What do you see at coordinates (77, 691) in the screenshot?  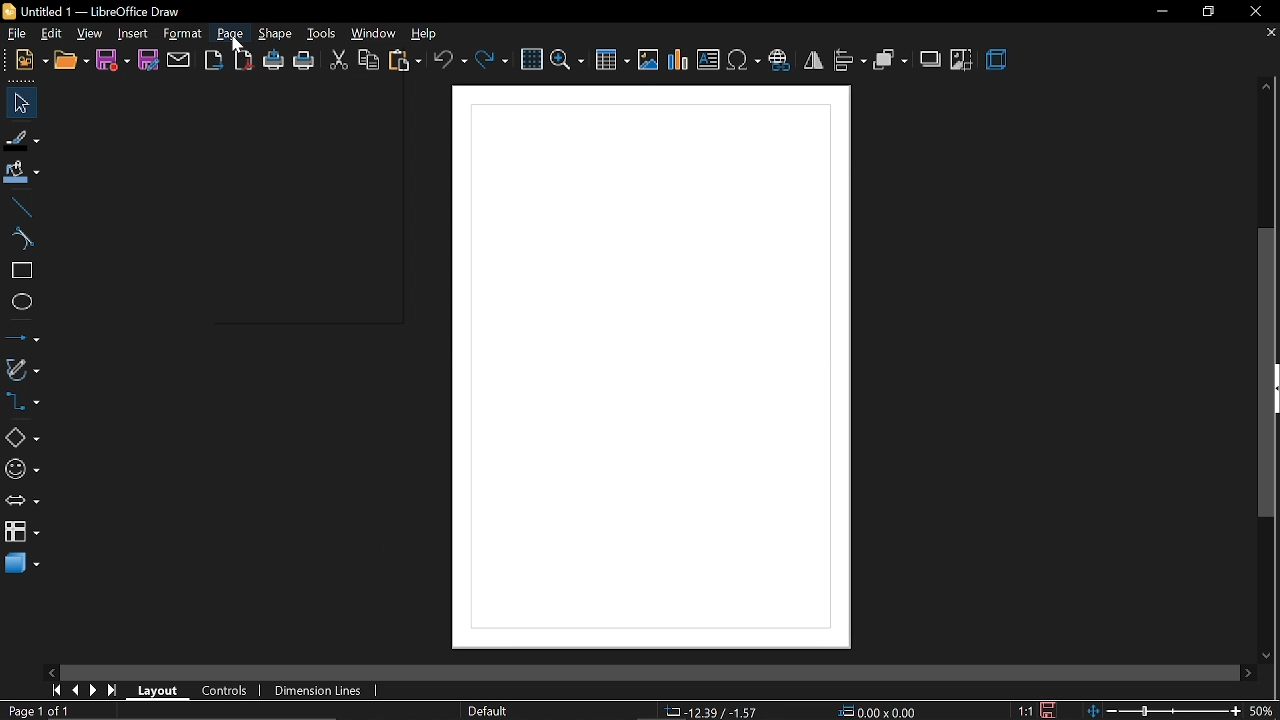 I see `previous page` at bounding box center [77, 691].